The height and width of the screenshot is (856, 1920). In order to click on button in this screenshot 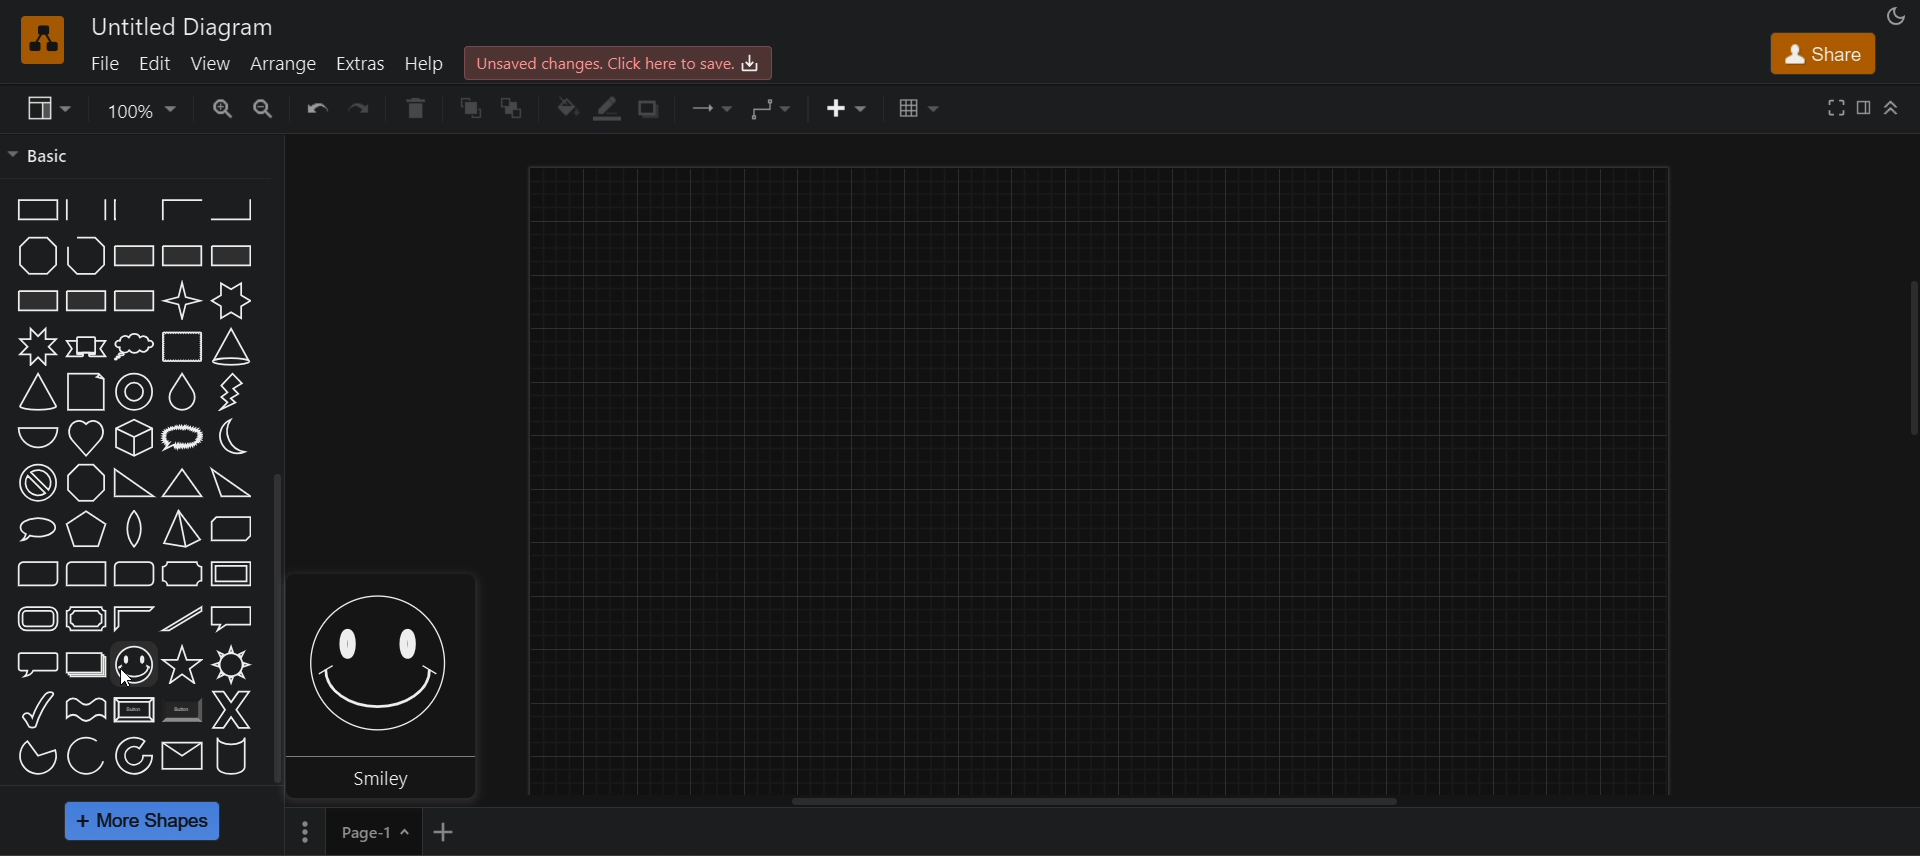, I will do `click(133, 709)`.